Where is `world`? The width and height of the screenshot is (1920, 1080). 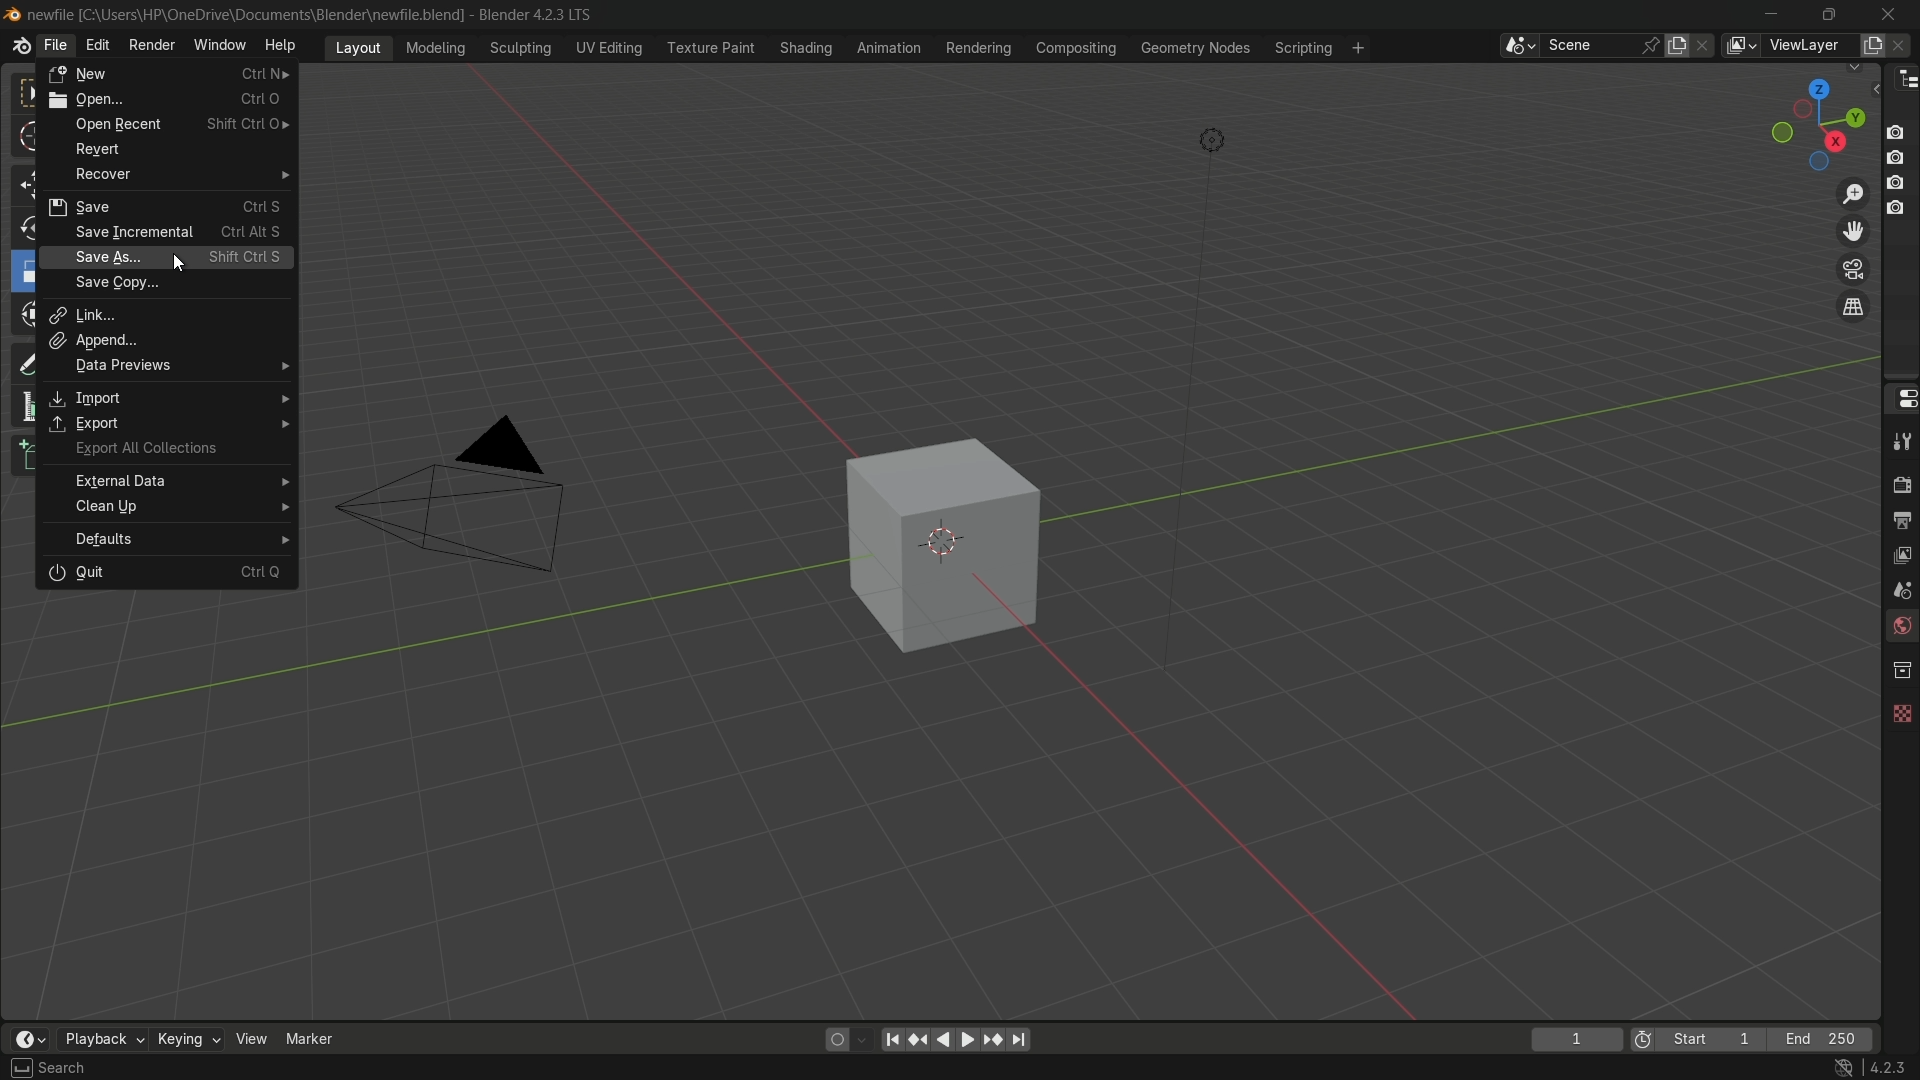
world is located at coordinates (1900, 628).